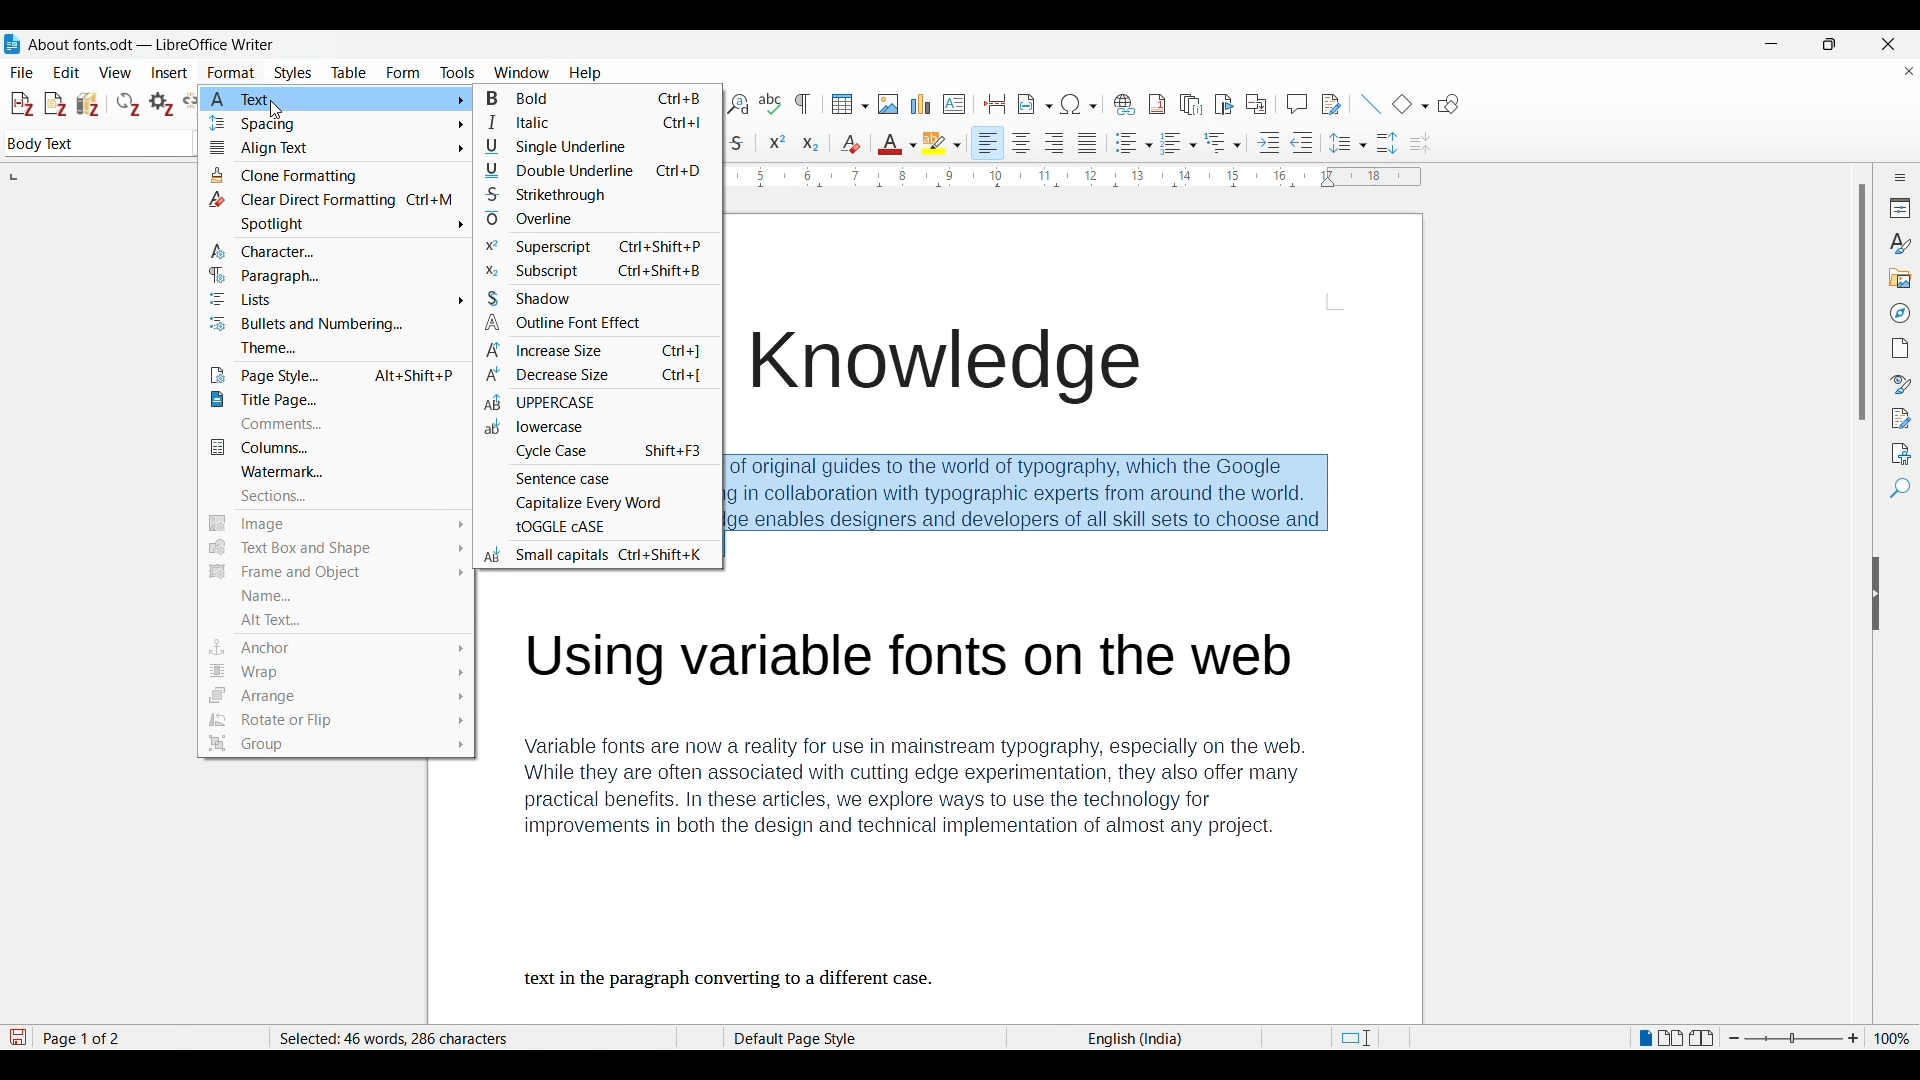  What do you see at coordinates (1910, 71) in the screenshot?
I see `Close document` at bounding box center [1910, 71].